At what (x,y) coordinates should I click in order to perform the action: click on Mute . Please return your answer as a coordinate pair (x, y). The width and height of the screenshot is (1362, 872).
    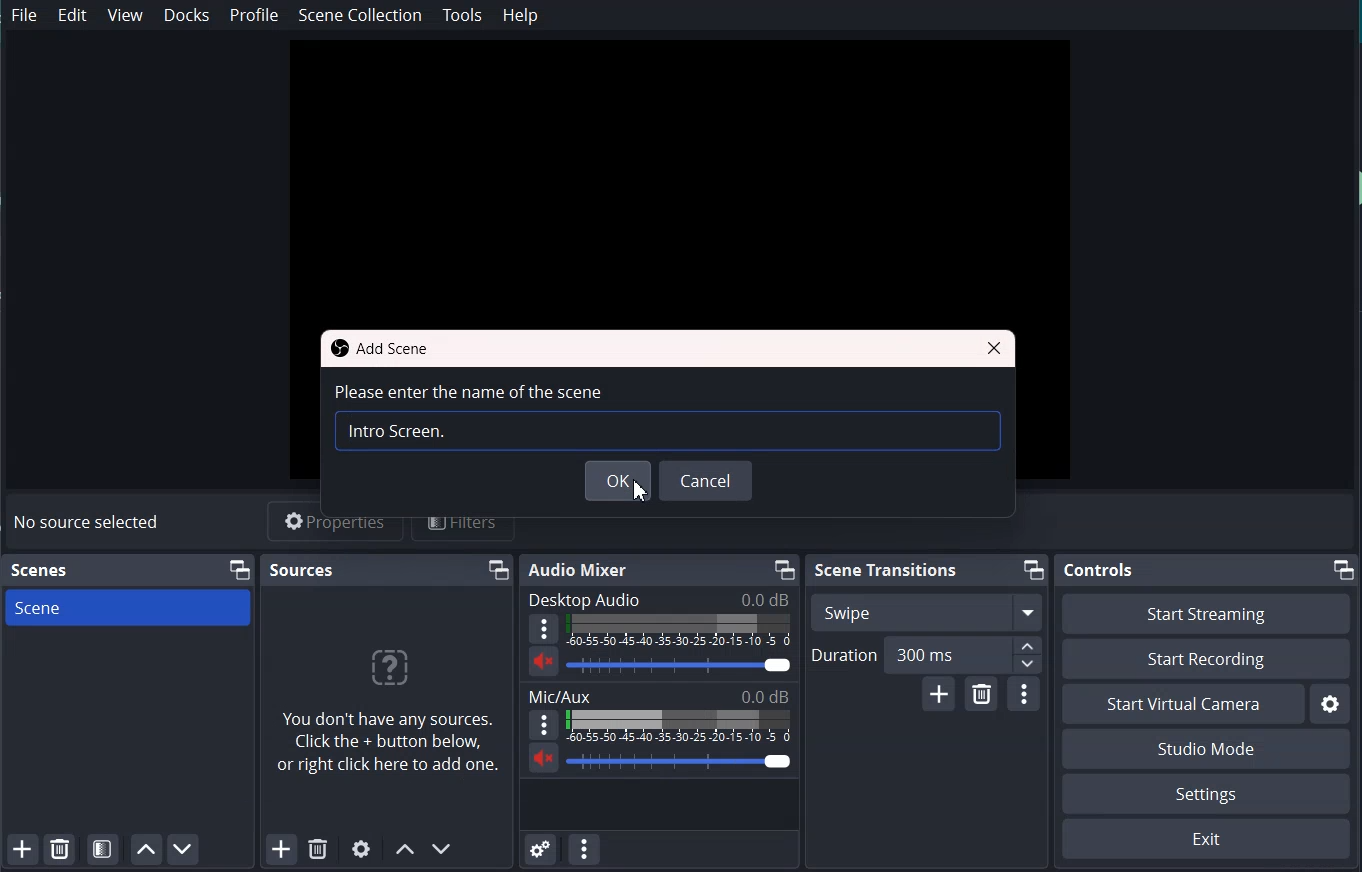
    Looking at the image, I should click on (544, 661).